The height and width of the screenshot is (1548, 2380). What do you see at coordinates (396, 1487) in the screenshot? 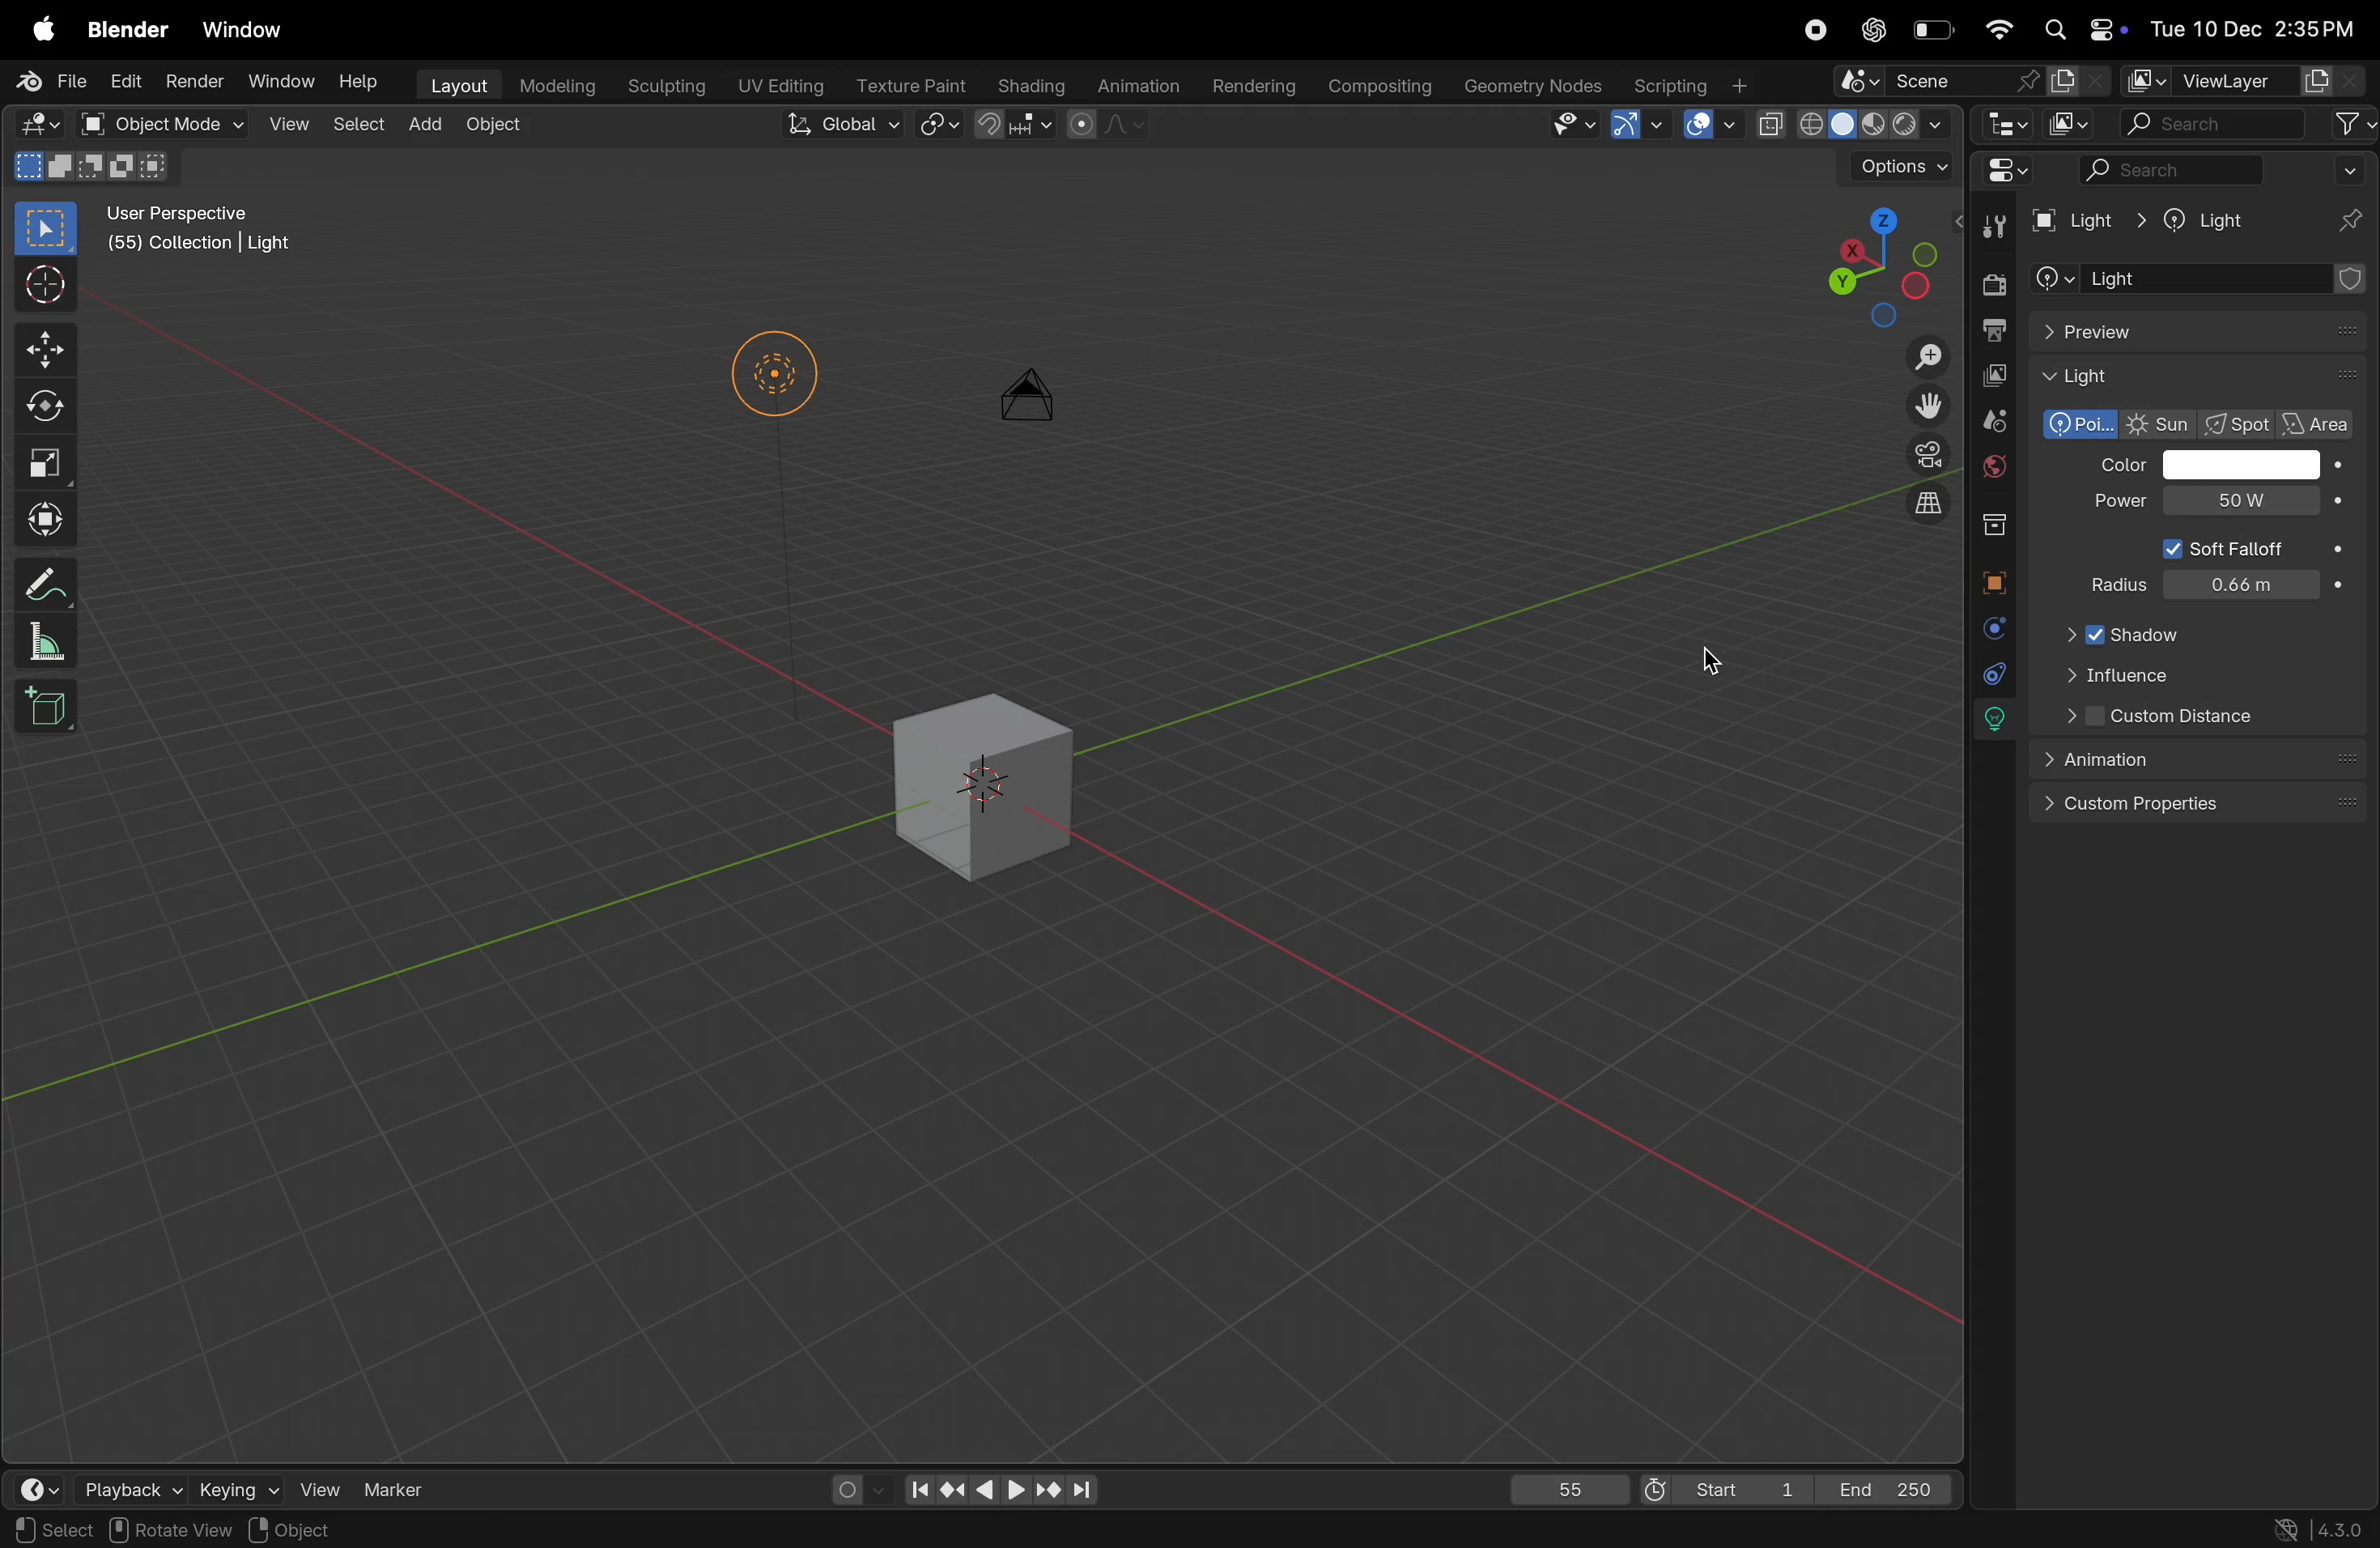
I see `marker` at bounding box center [396, 1487].